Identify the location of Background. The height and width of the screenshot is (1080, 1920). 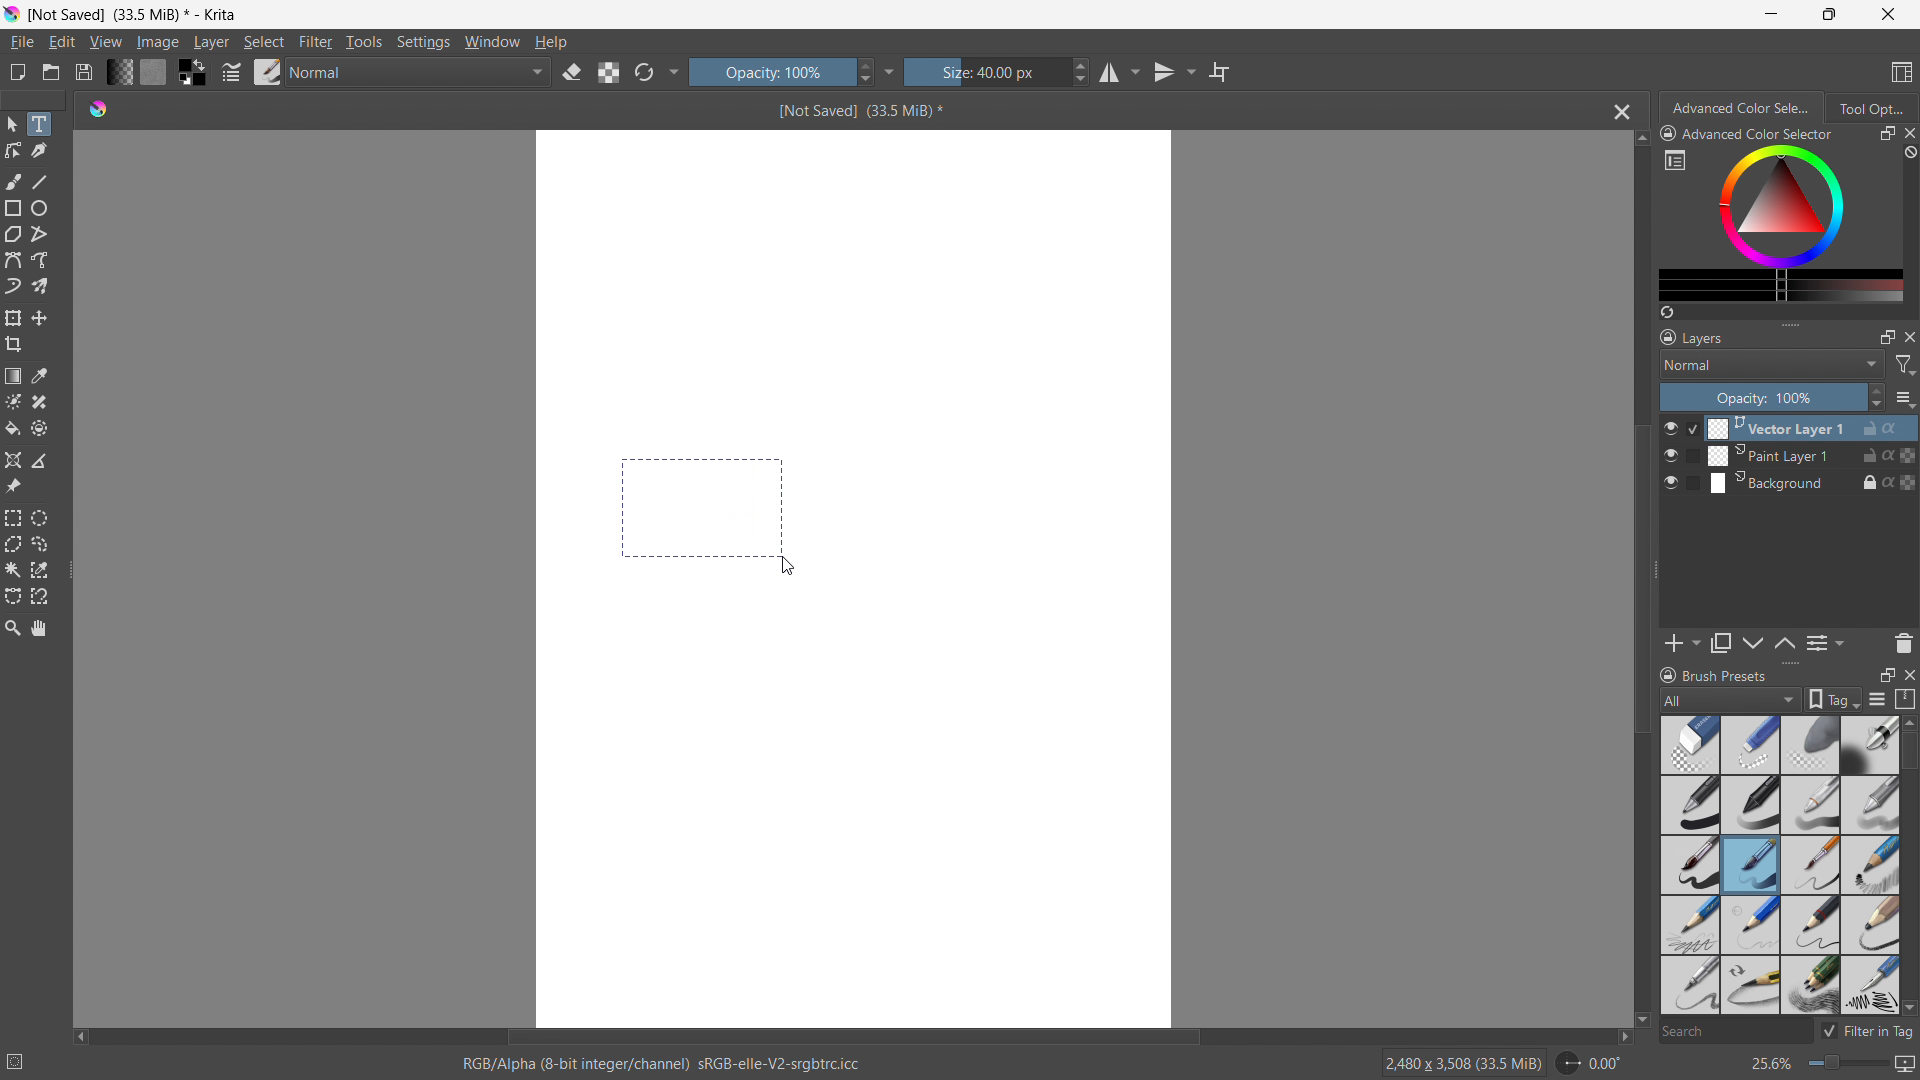
(1800, 482).